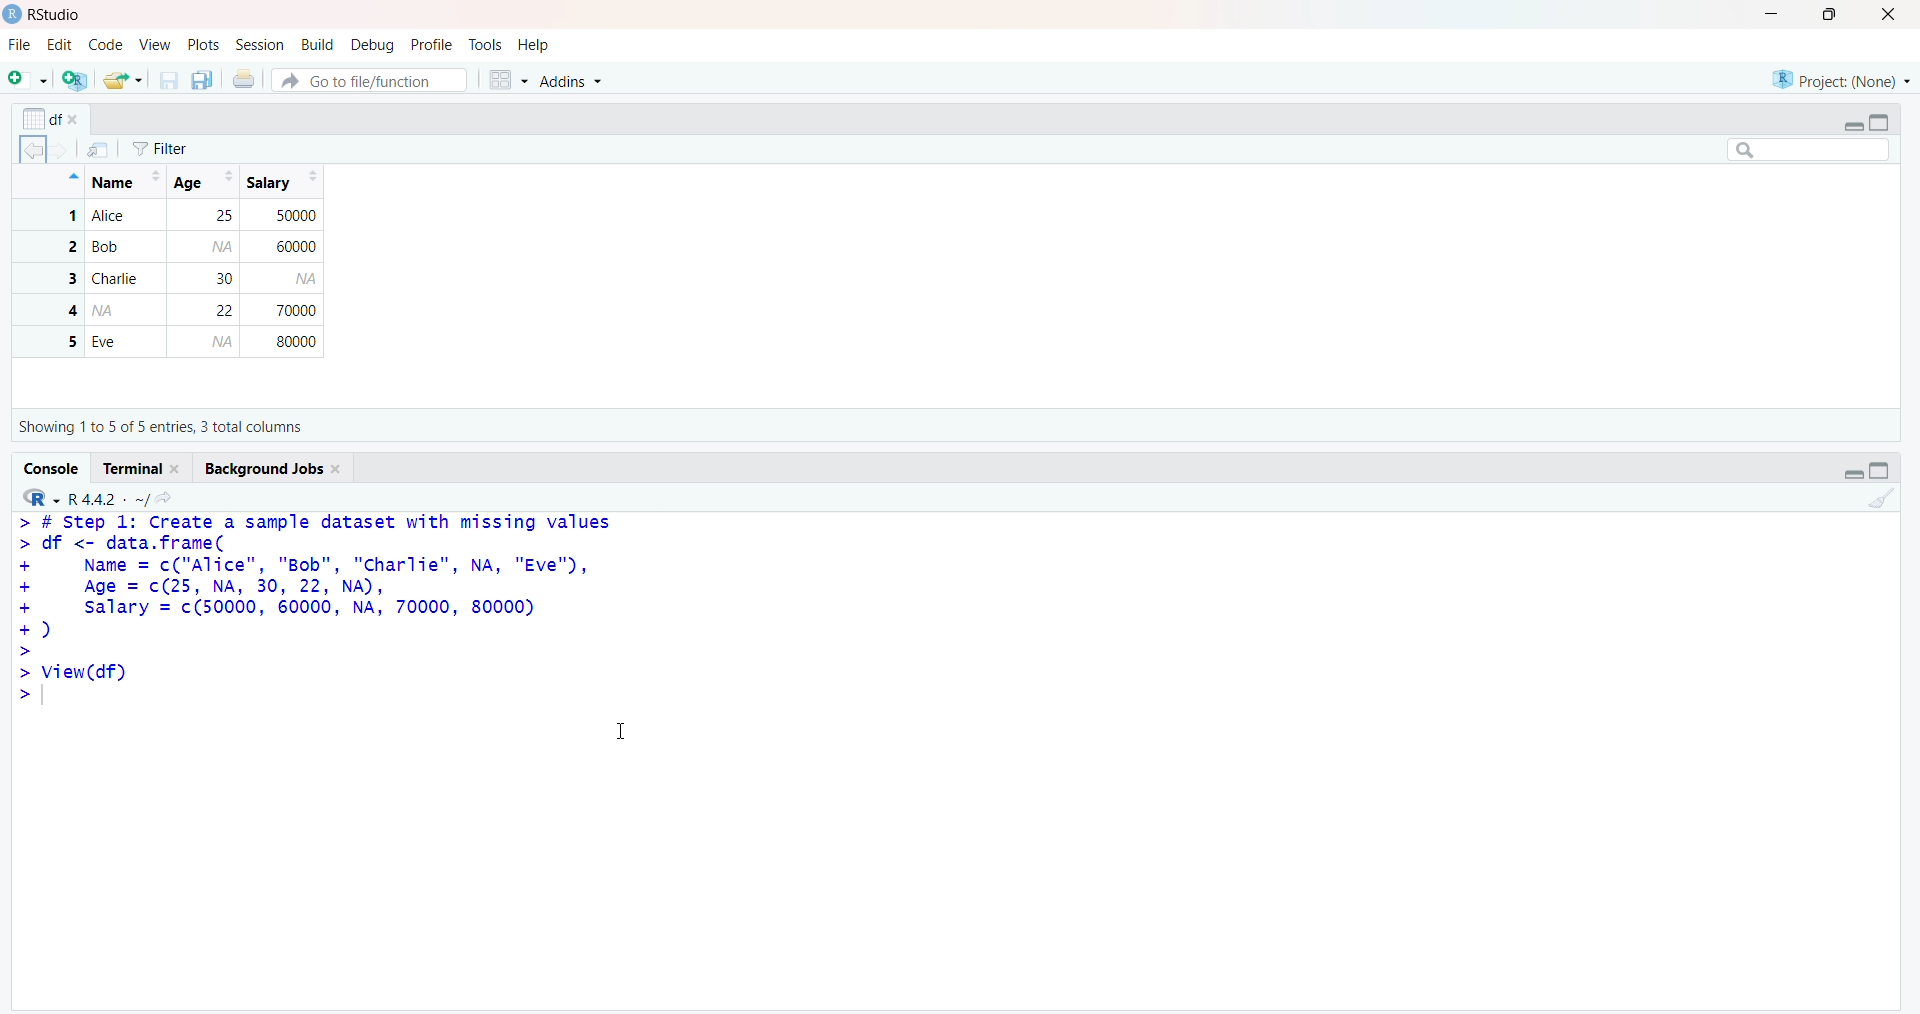  What do you see at coordinates (324, 629) in the screenshot?
I see `> # Step Ll: (Create a sample dataset with missing values
> df <- data.frame(
+ Name = c("Alice", "Bob", "Charlie", NA, "Eve"),
+ Age = c(25, NA, 30, 22, NA),
+ salary = c(50000, 60000, NA, 70000, 80000)
+)
>
> View(df)
>
I` at bounding box center [324, 629].